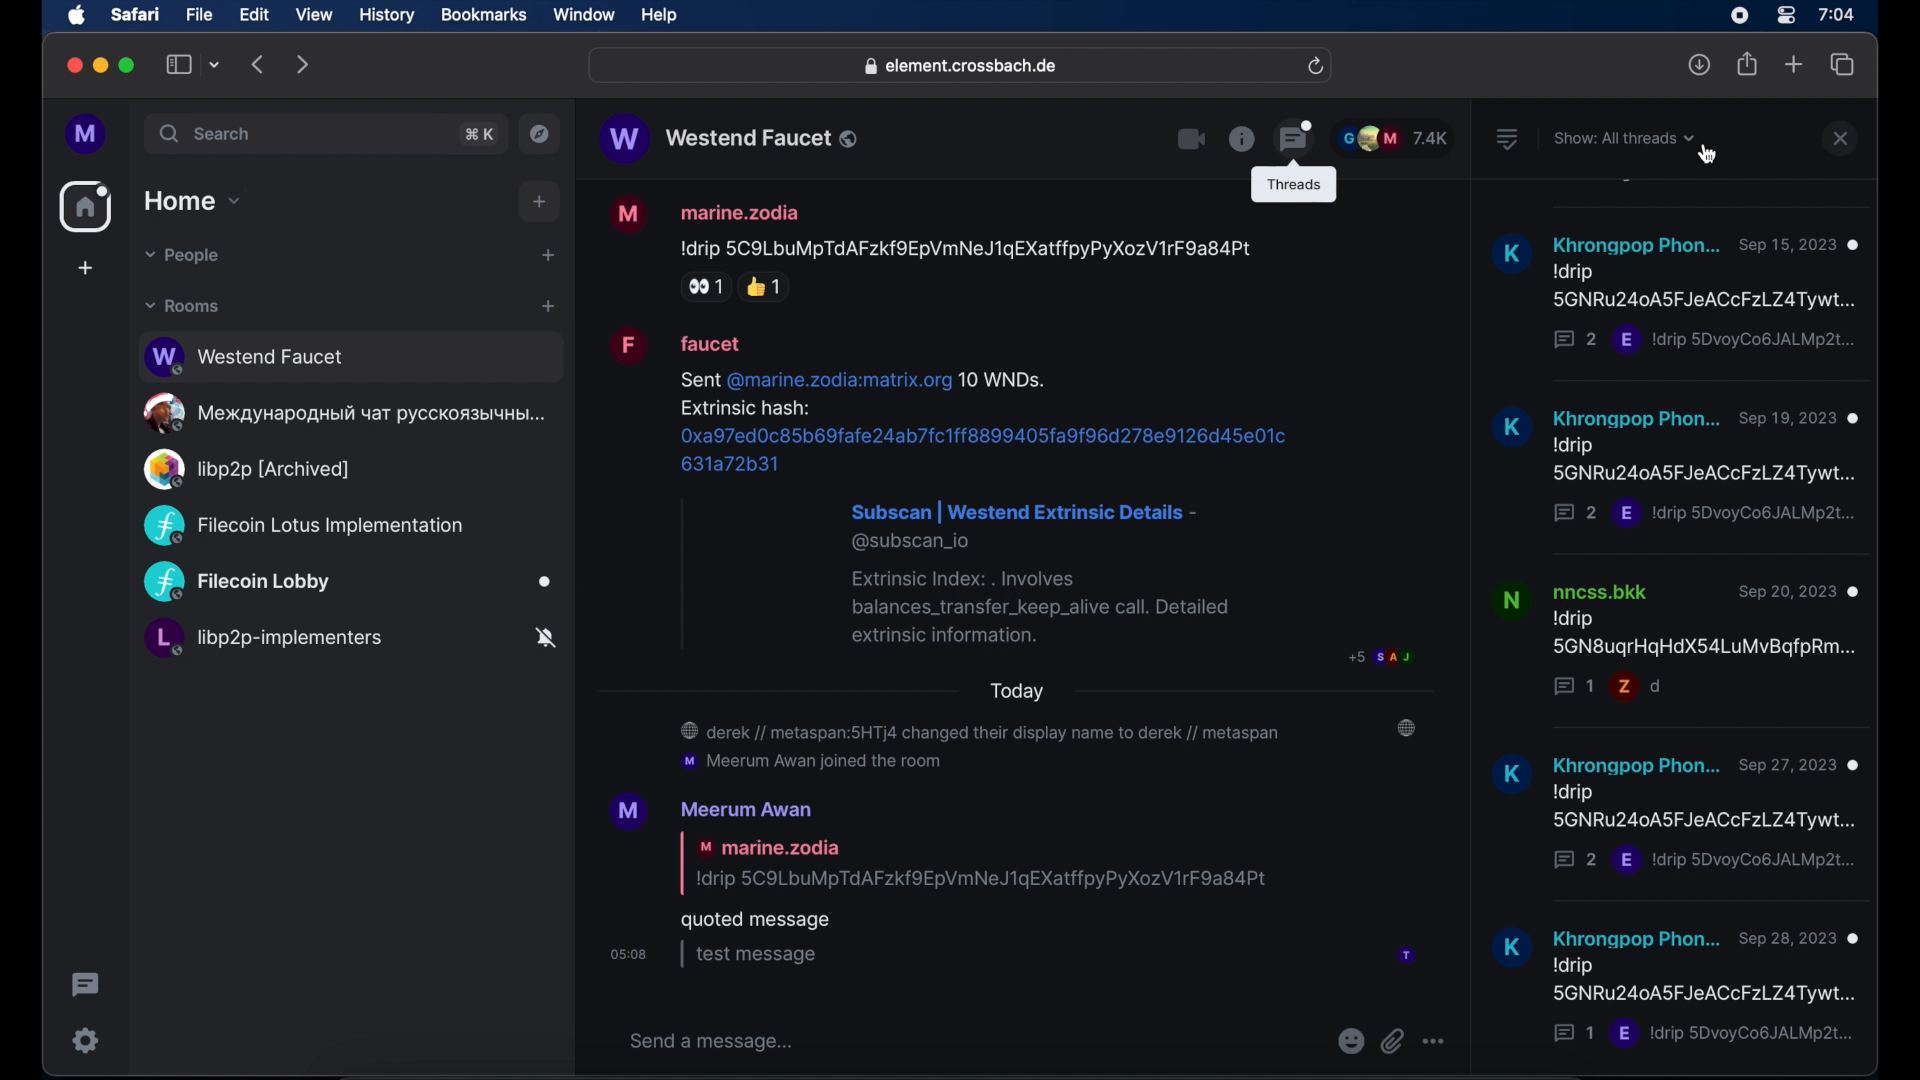  What do you see at coordinates (1569, 690) in the screenshot?
I see `1 message` at bounding box center [1569, 690].